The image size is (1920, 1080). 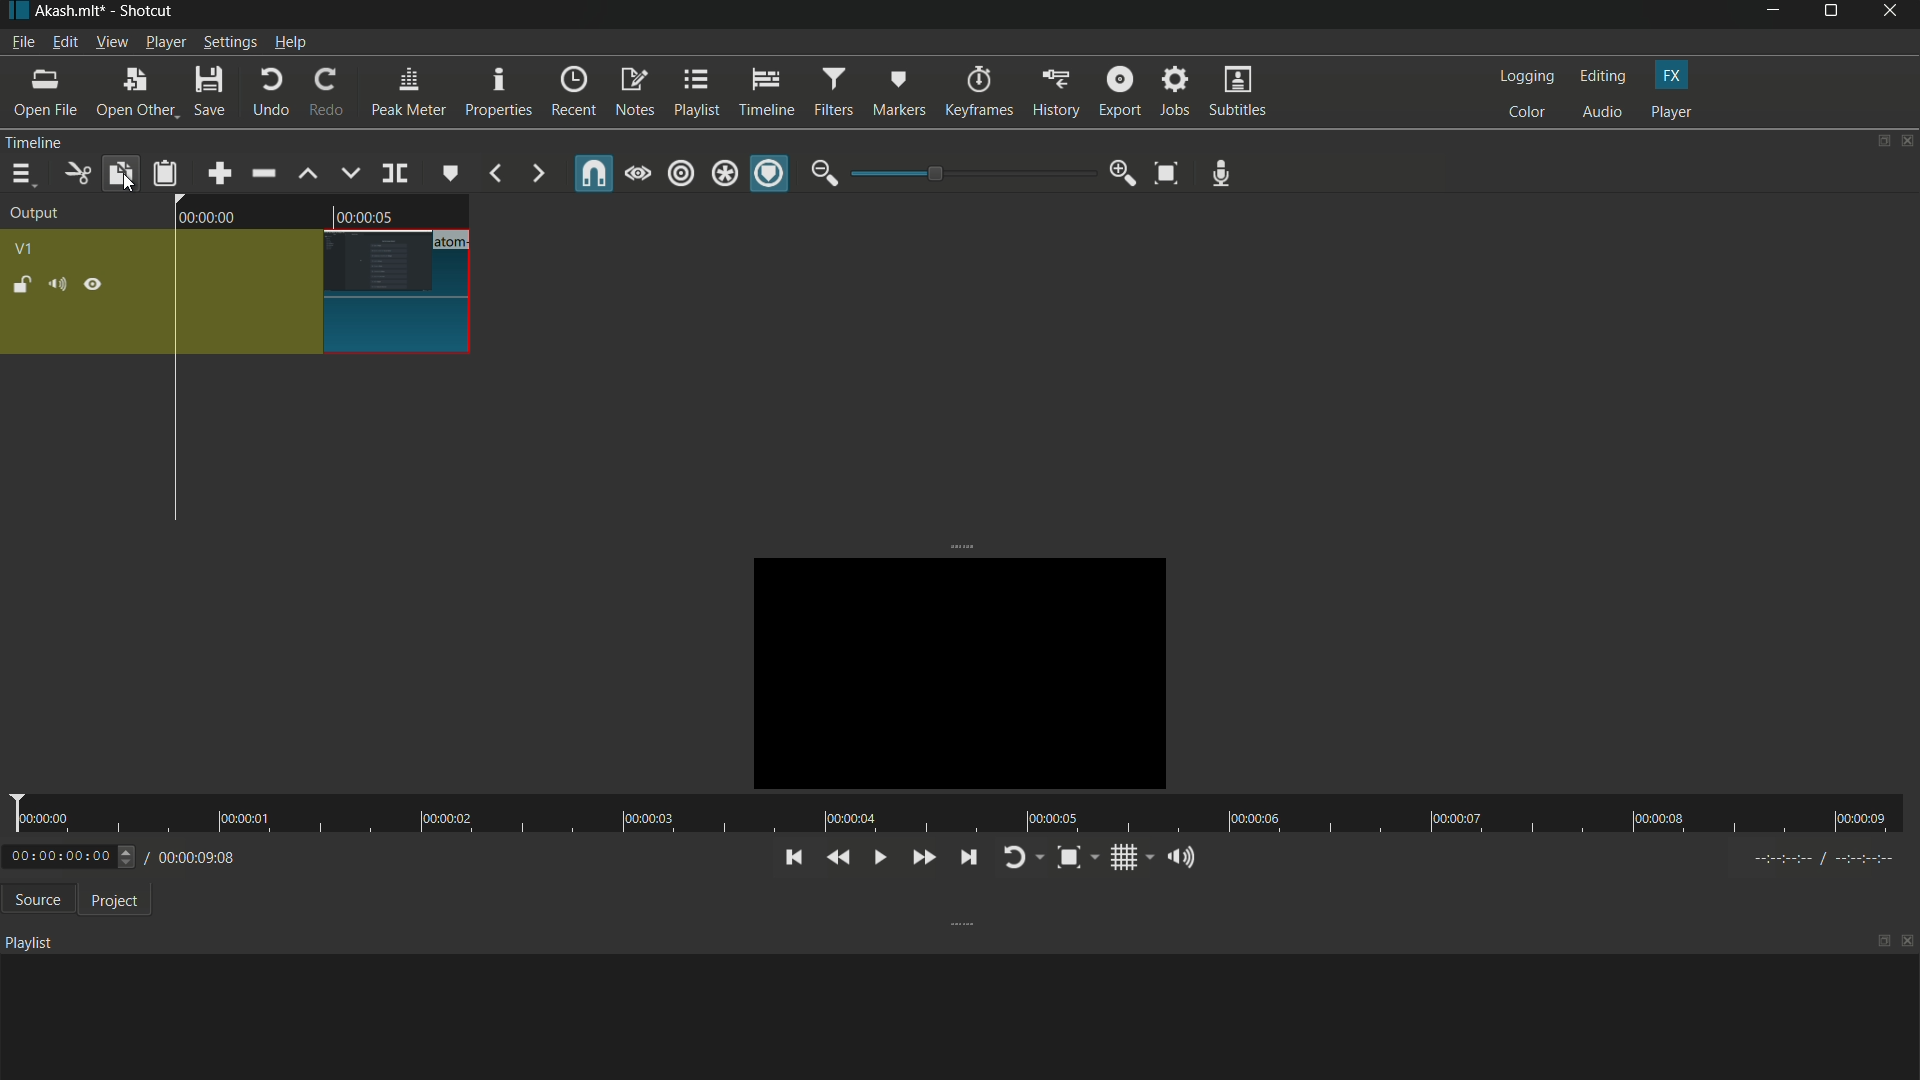 What do you see at coordinates (952, 814) in the screenshot?
I see `time` at bounding box center [952, 814].